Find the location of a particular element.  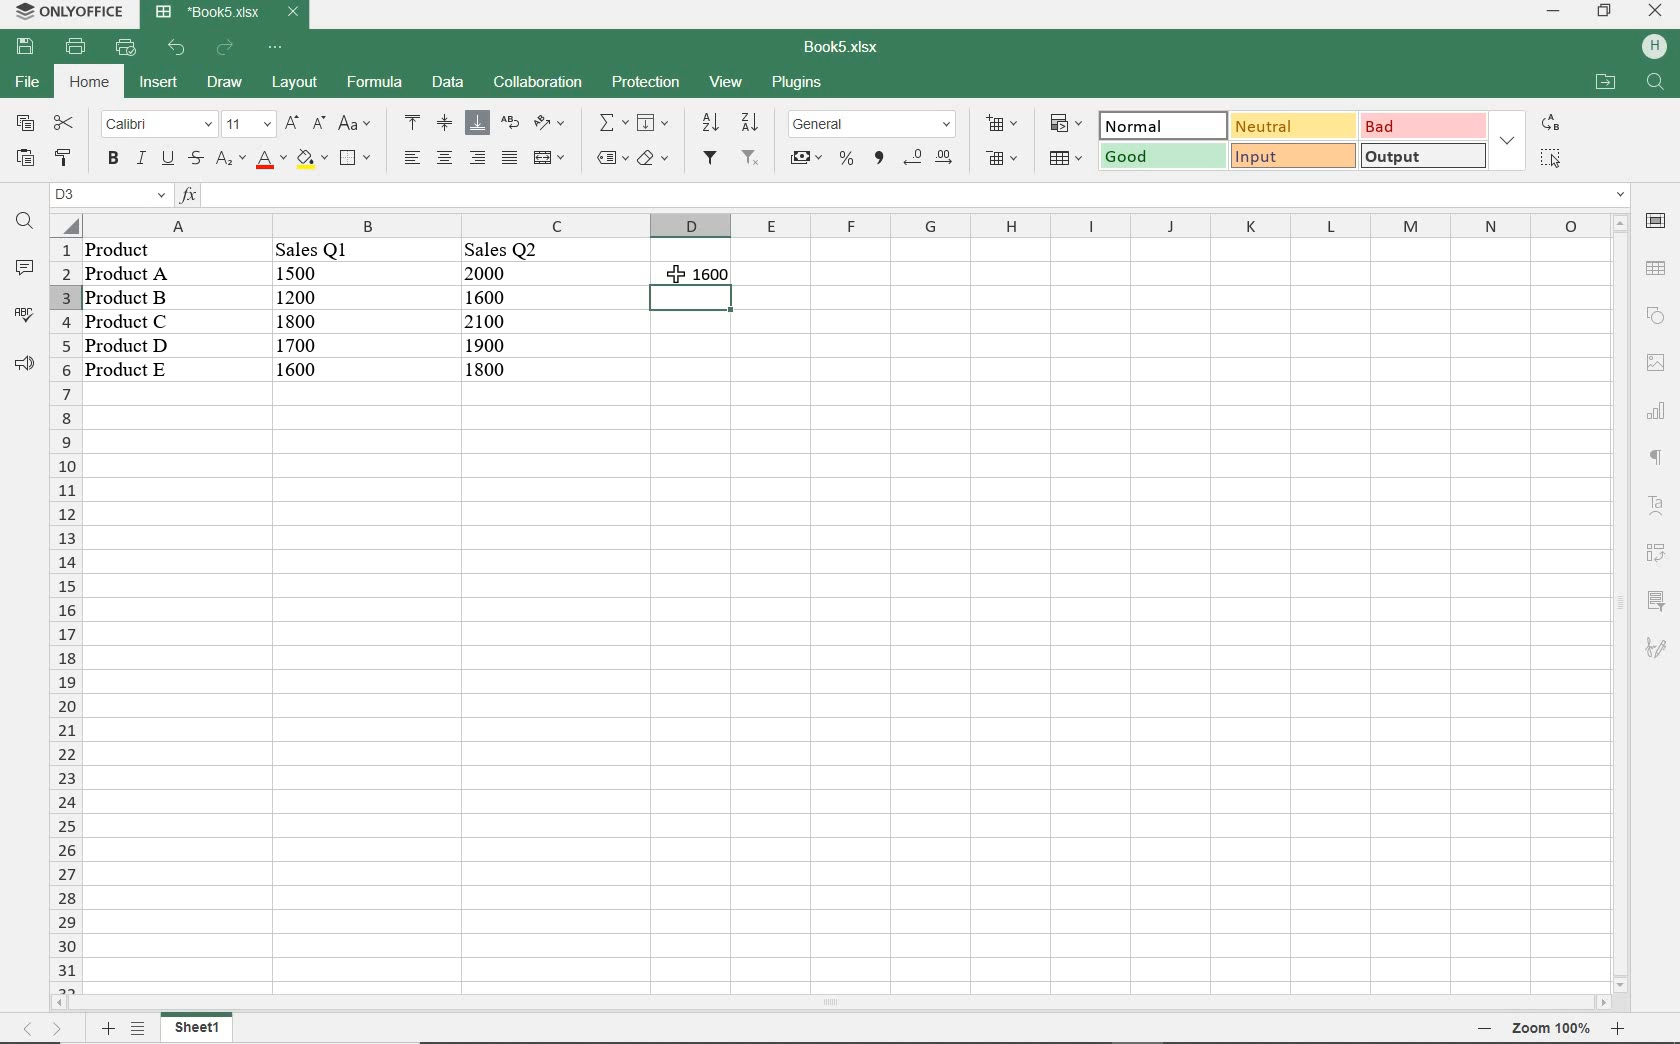

layout is located at coordinates (297, 83).